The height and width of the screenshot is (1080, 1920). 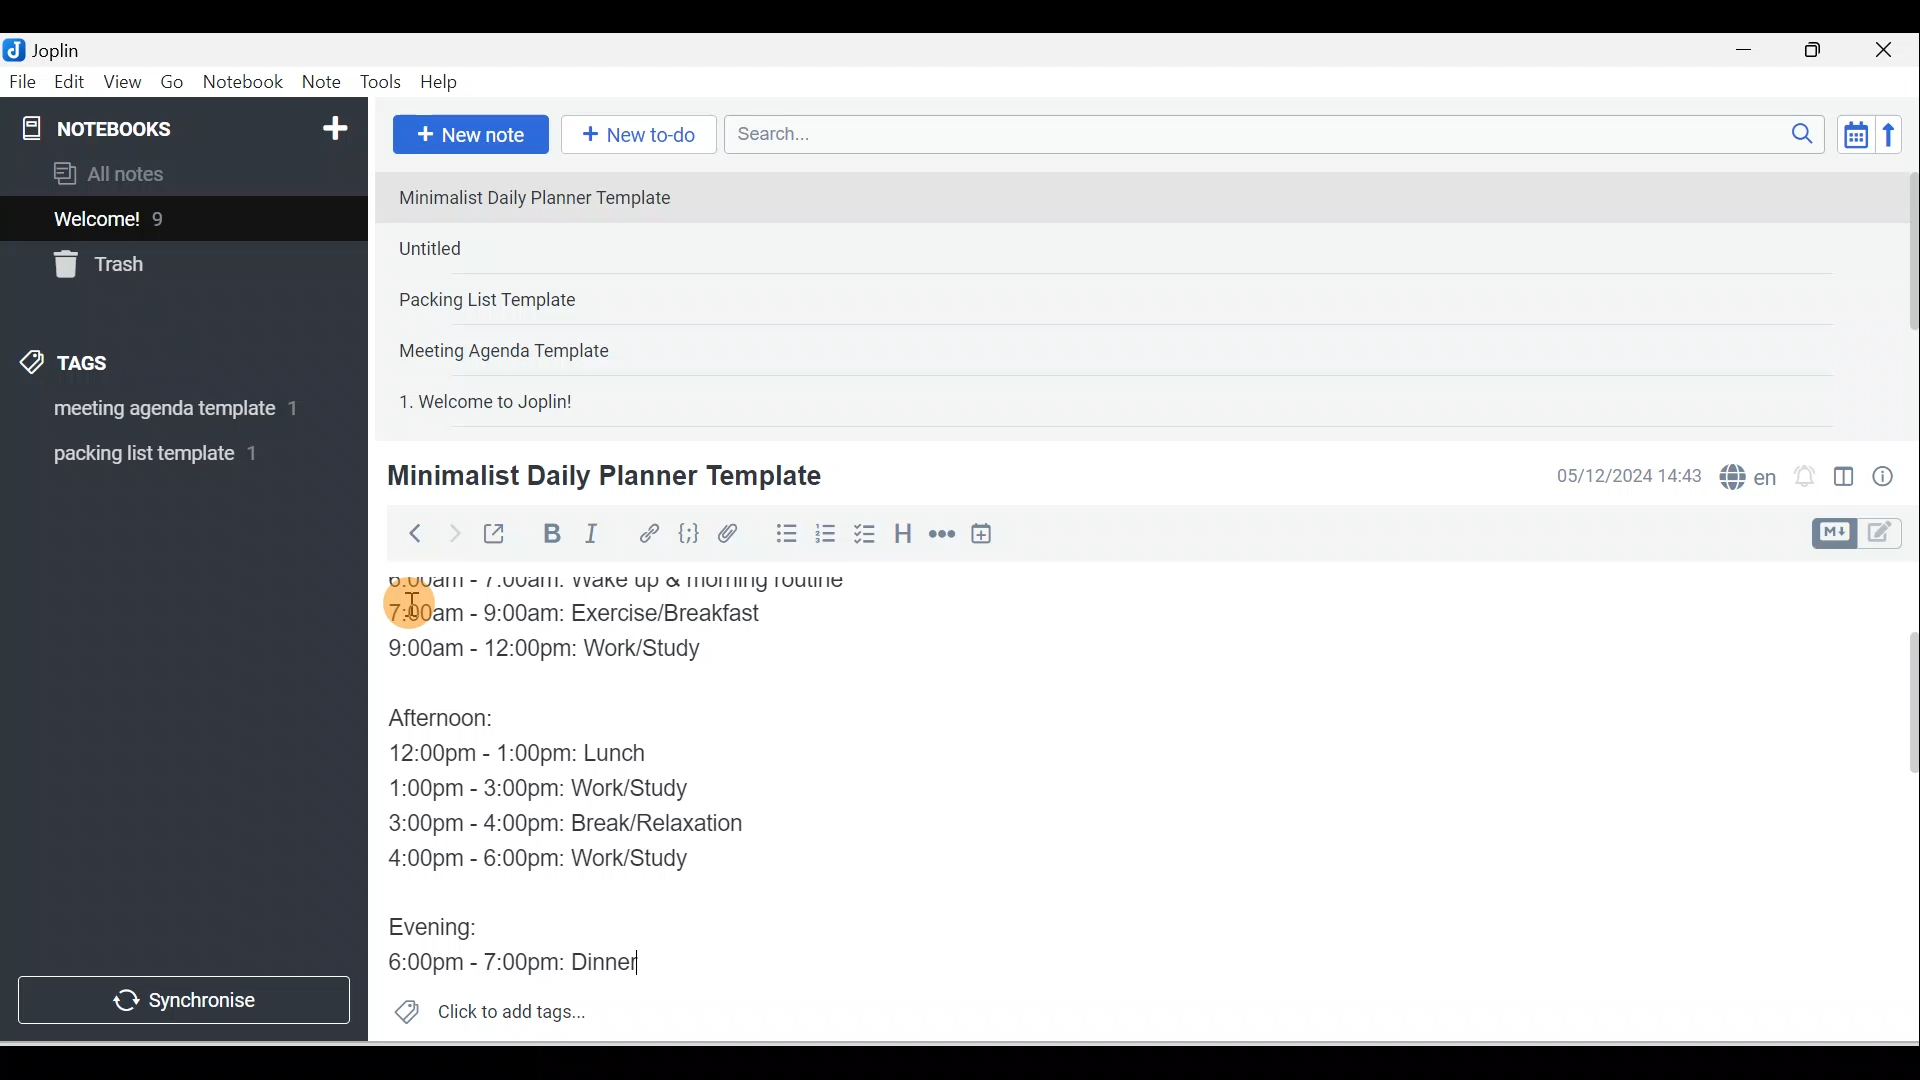 What do you see at coordinates (169, 214) in the screenshot?
I see `Notes` at bounding box center [169, 214].